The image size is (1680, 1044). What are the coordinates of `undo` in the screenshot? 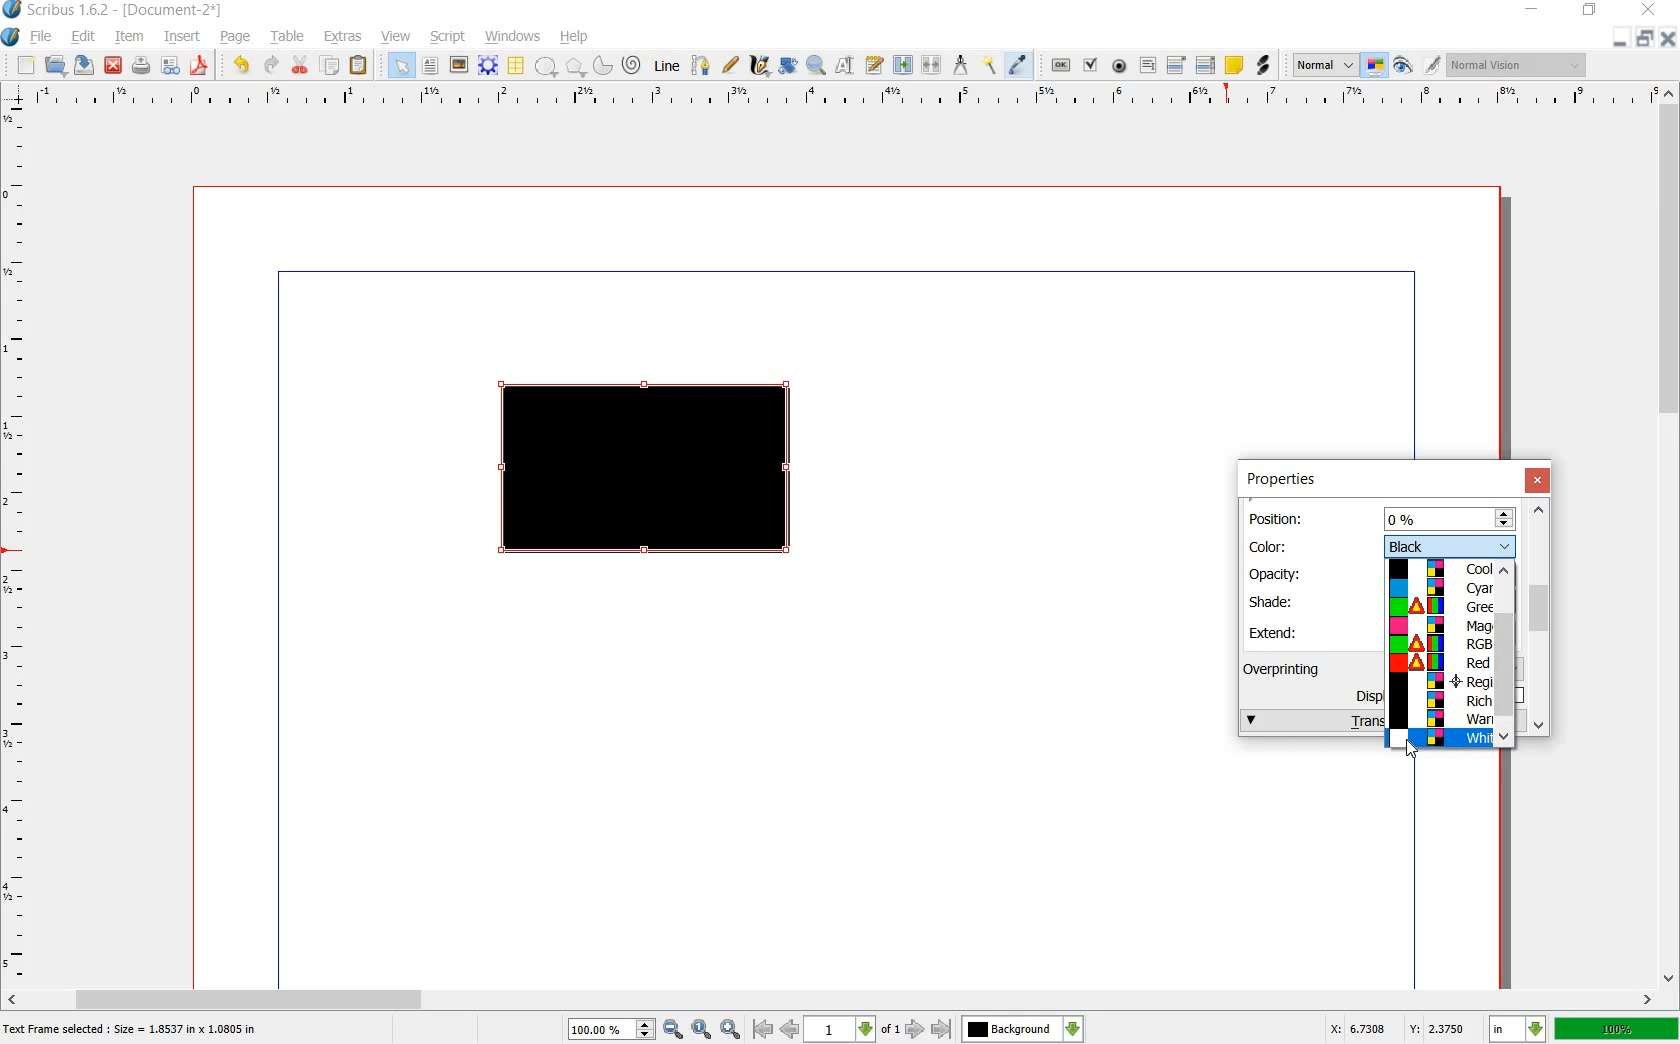 It's located at (244, 66).